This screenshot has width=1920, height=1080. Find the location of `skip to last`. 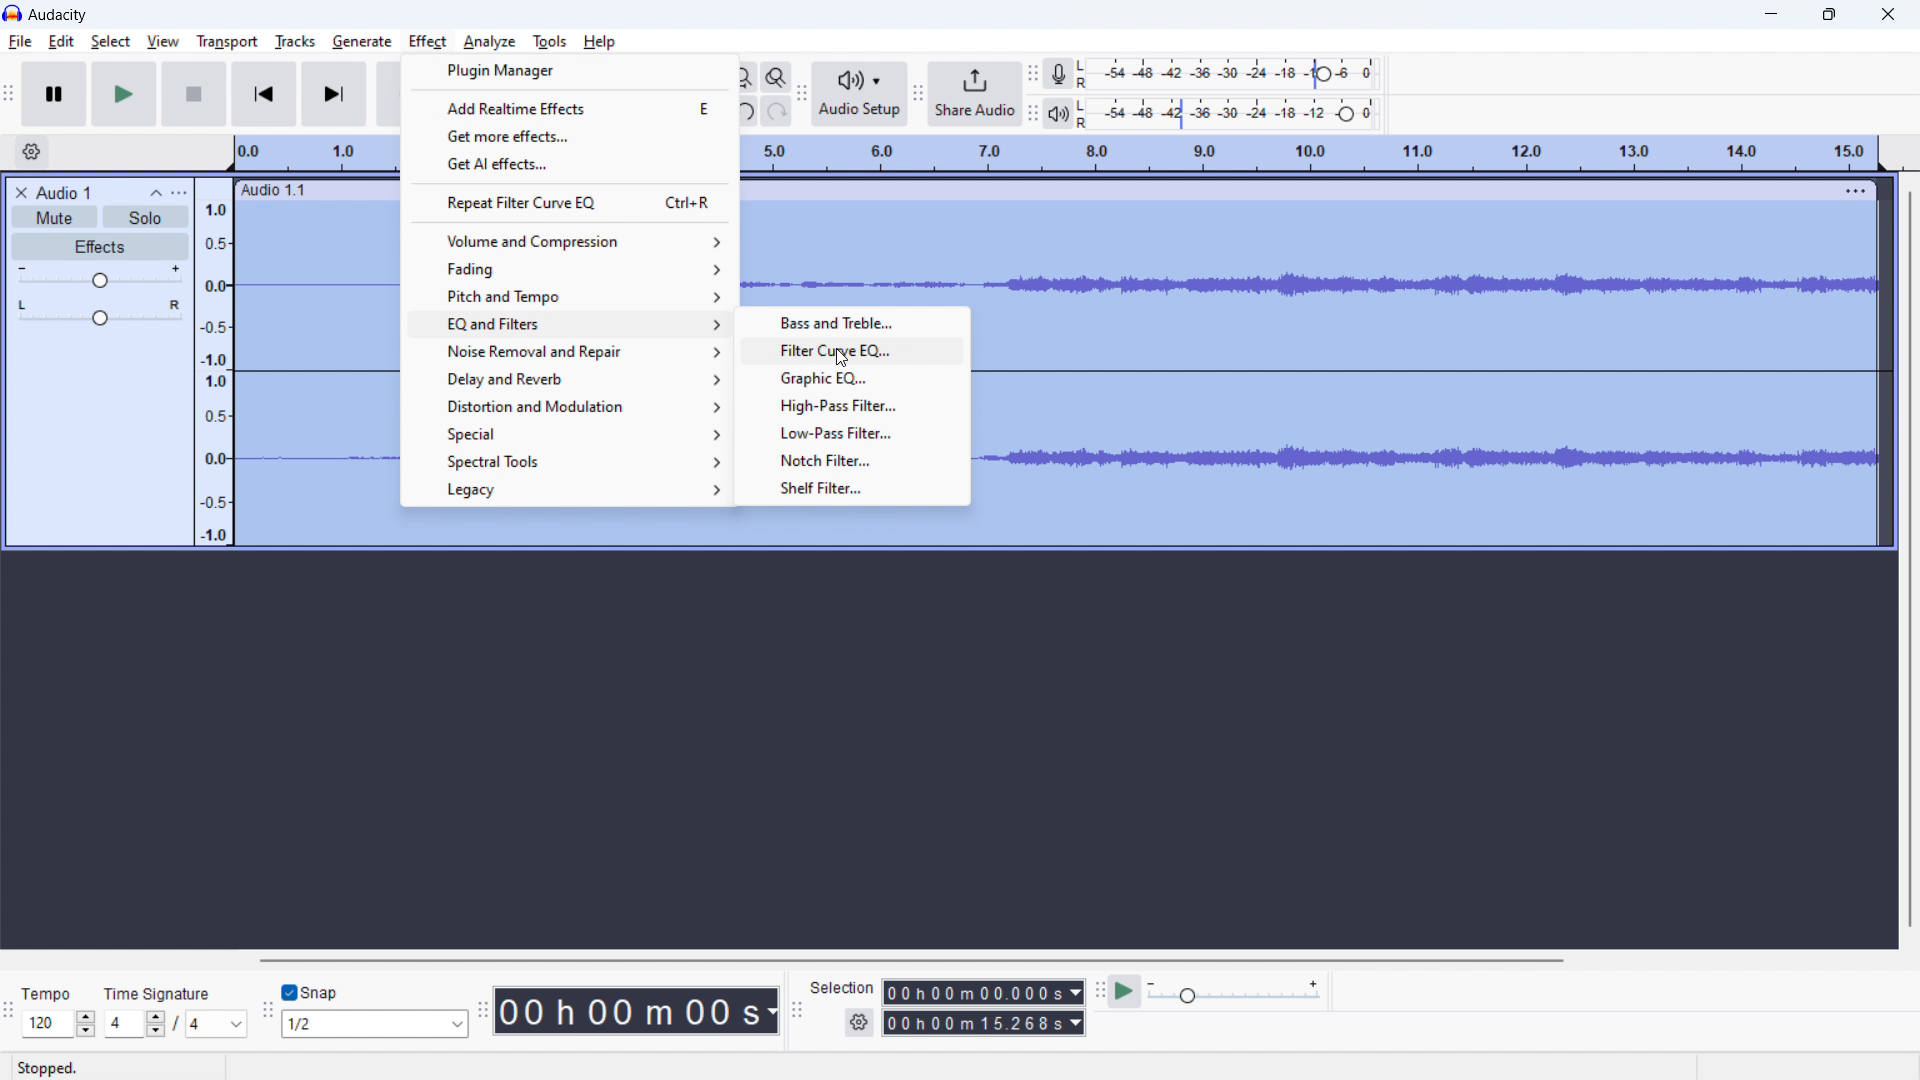

skip to last is located at coordinates (335, 95).